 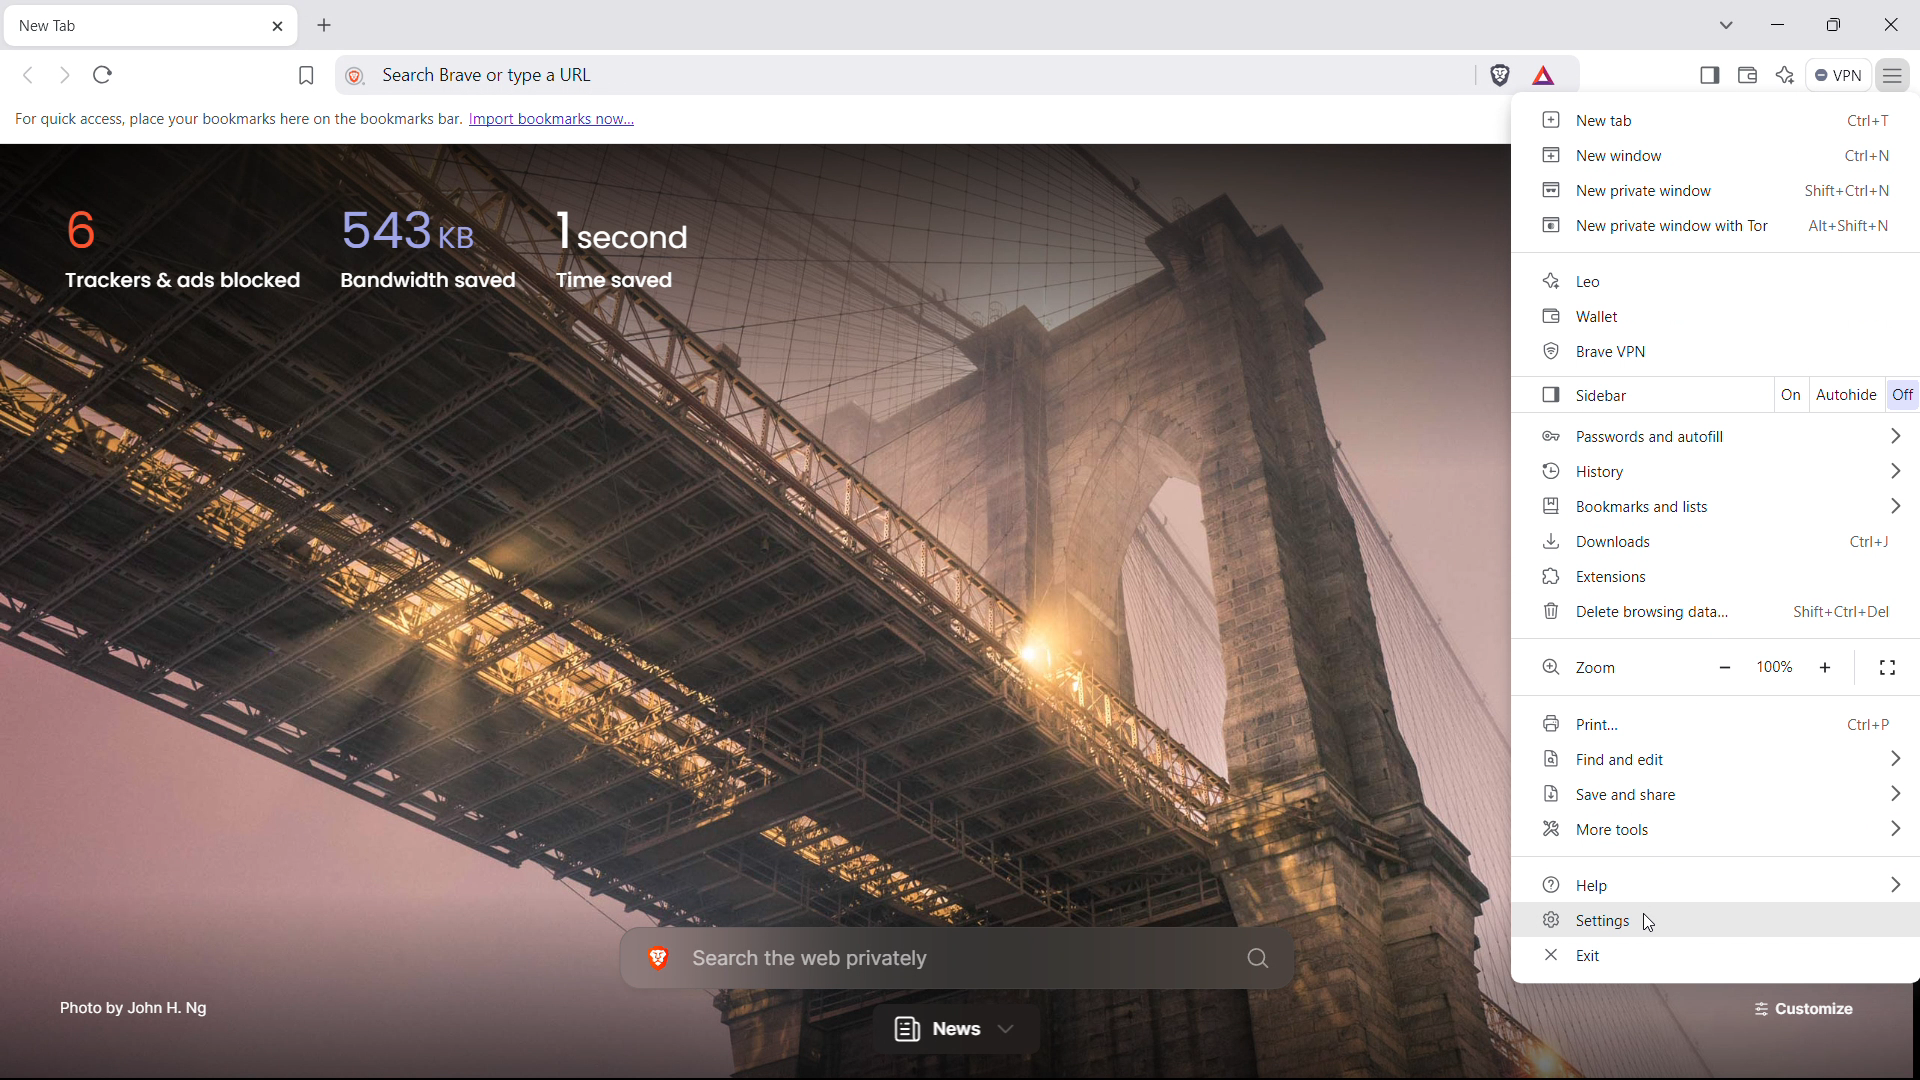 What do you see at coordinates (355, 75) in the screenshot?
I see `view site information` at bounding box center [355, 75].